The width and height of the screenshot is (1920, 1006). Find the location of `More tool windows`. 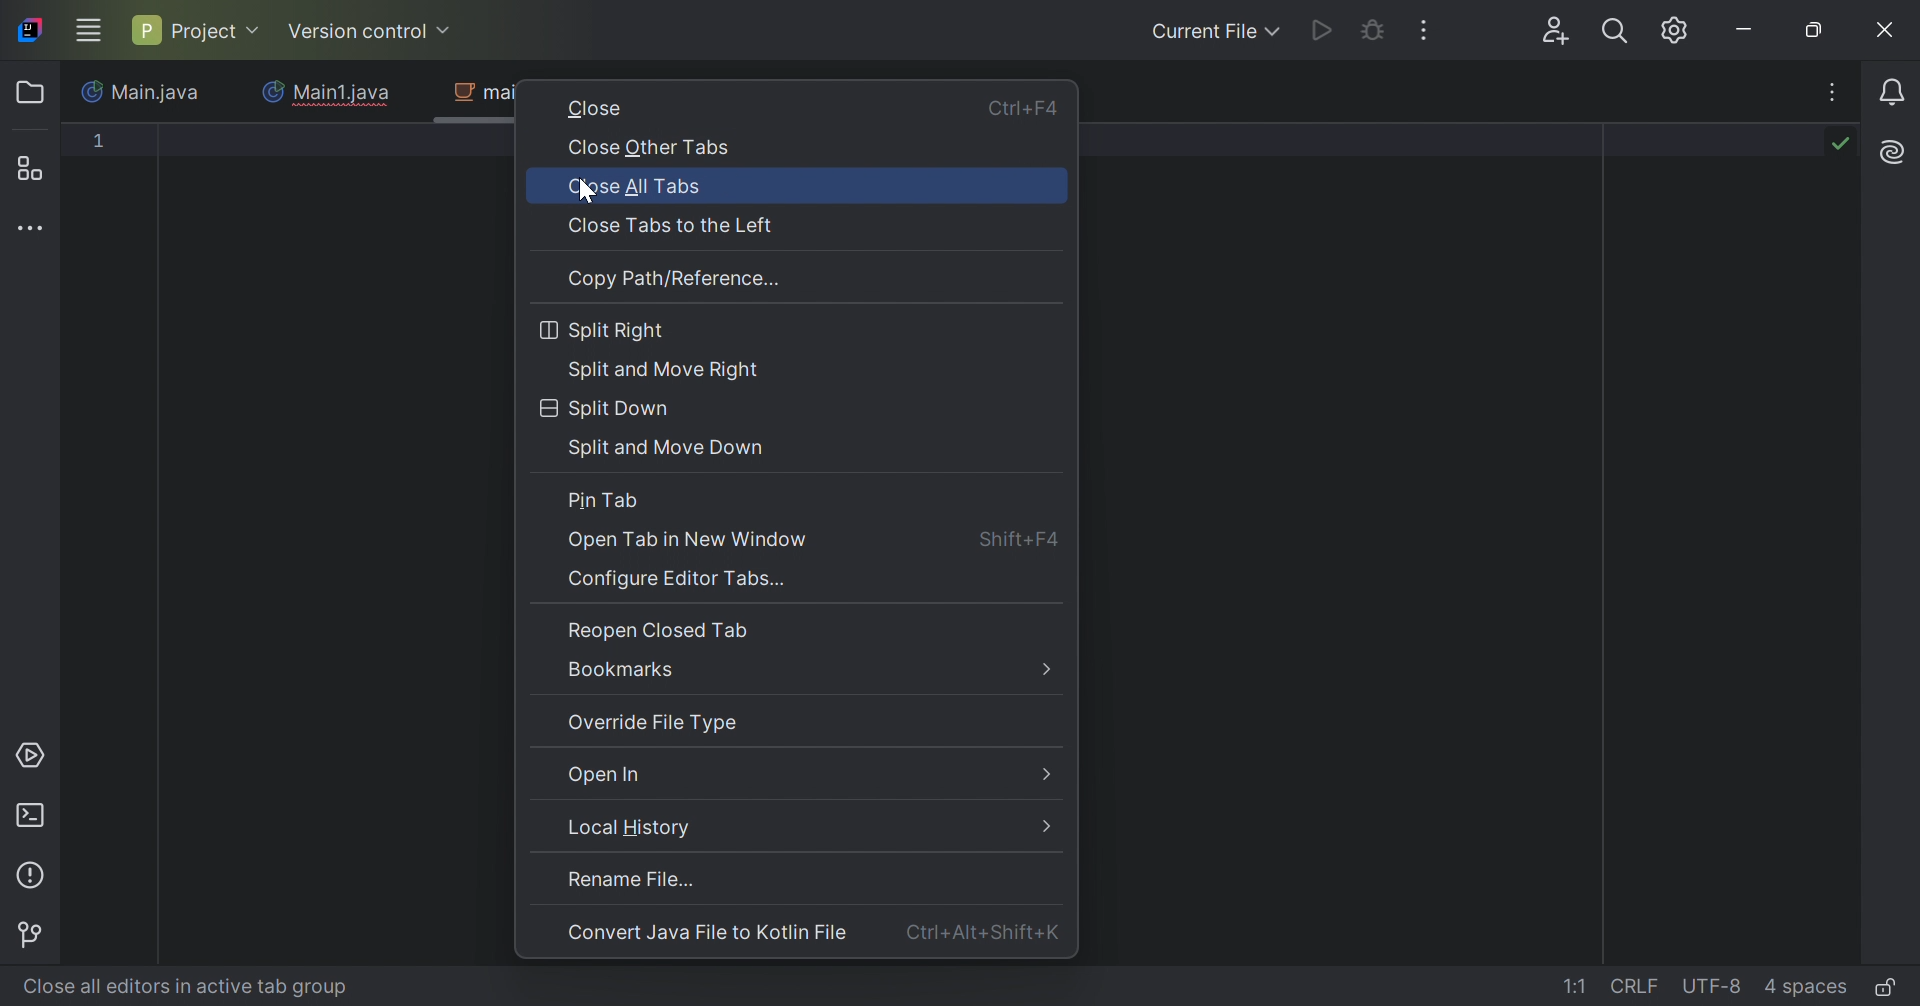

More tool windows is located at coordinates (31, 229).